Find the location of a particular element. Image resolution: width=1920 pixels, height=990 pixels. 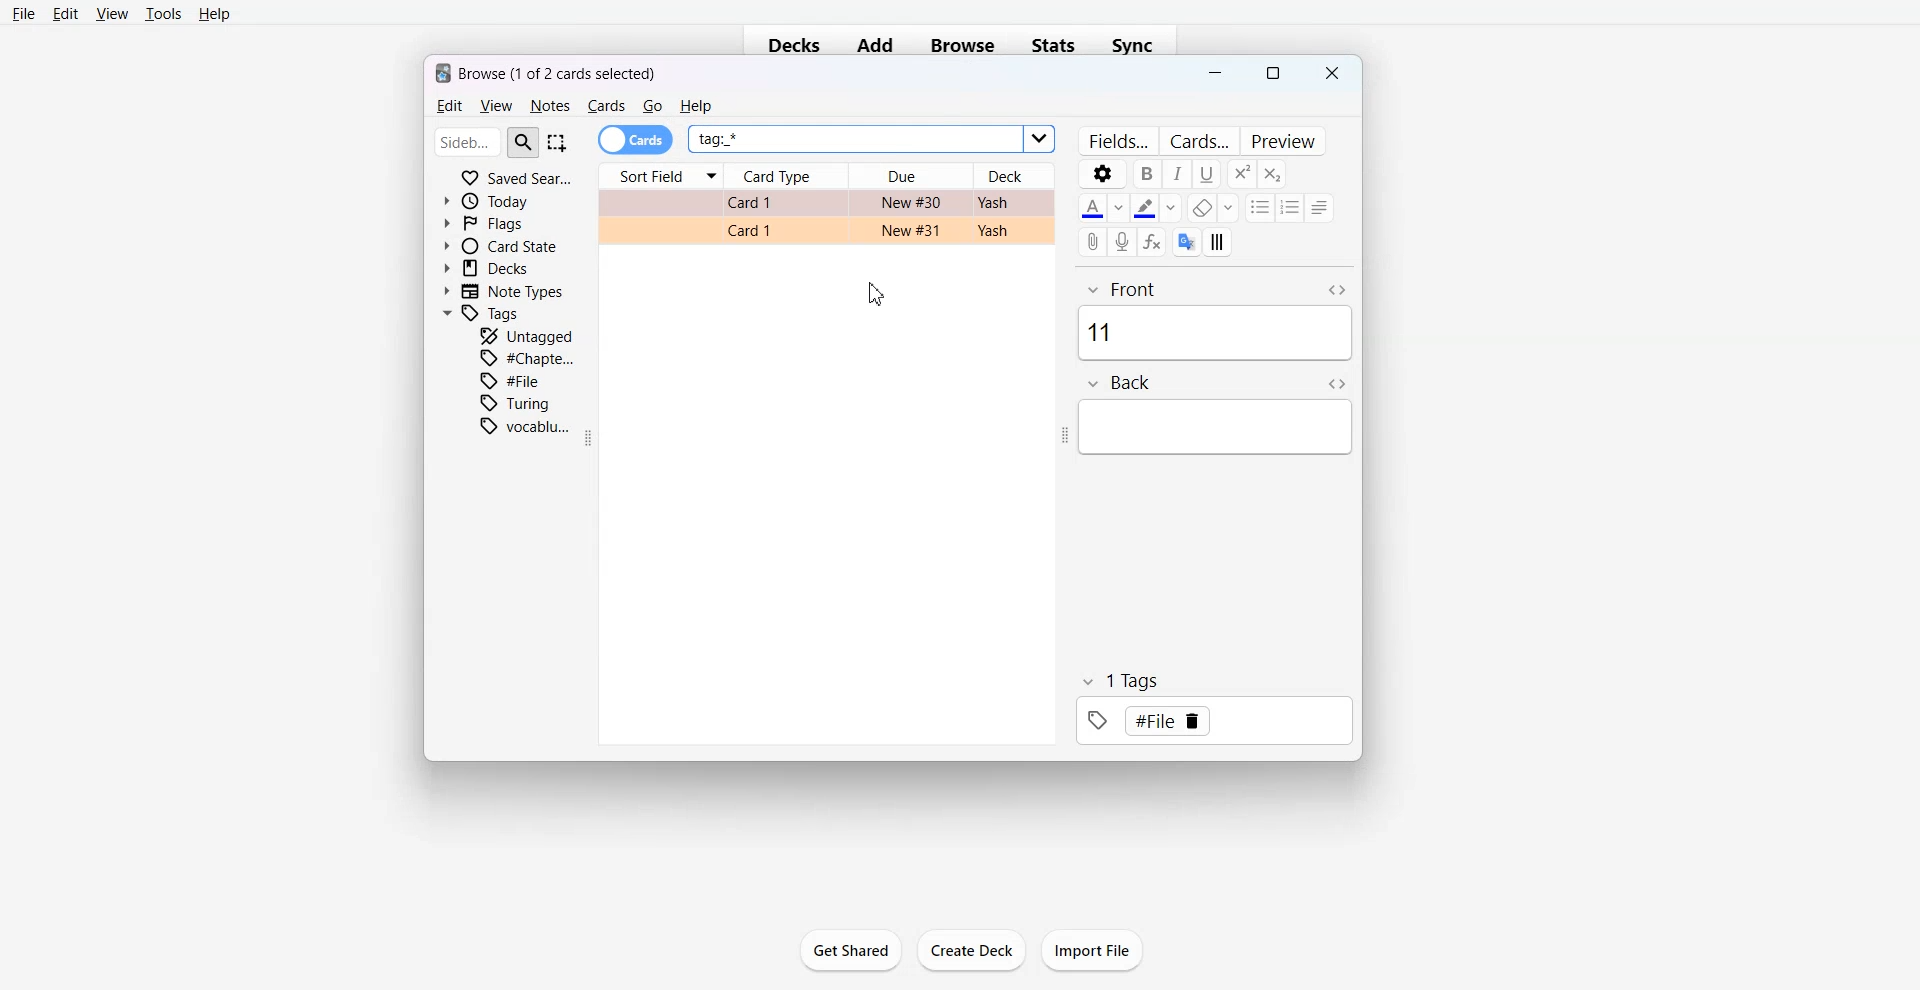

Search Bar is located at coordinates (487, 141).